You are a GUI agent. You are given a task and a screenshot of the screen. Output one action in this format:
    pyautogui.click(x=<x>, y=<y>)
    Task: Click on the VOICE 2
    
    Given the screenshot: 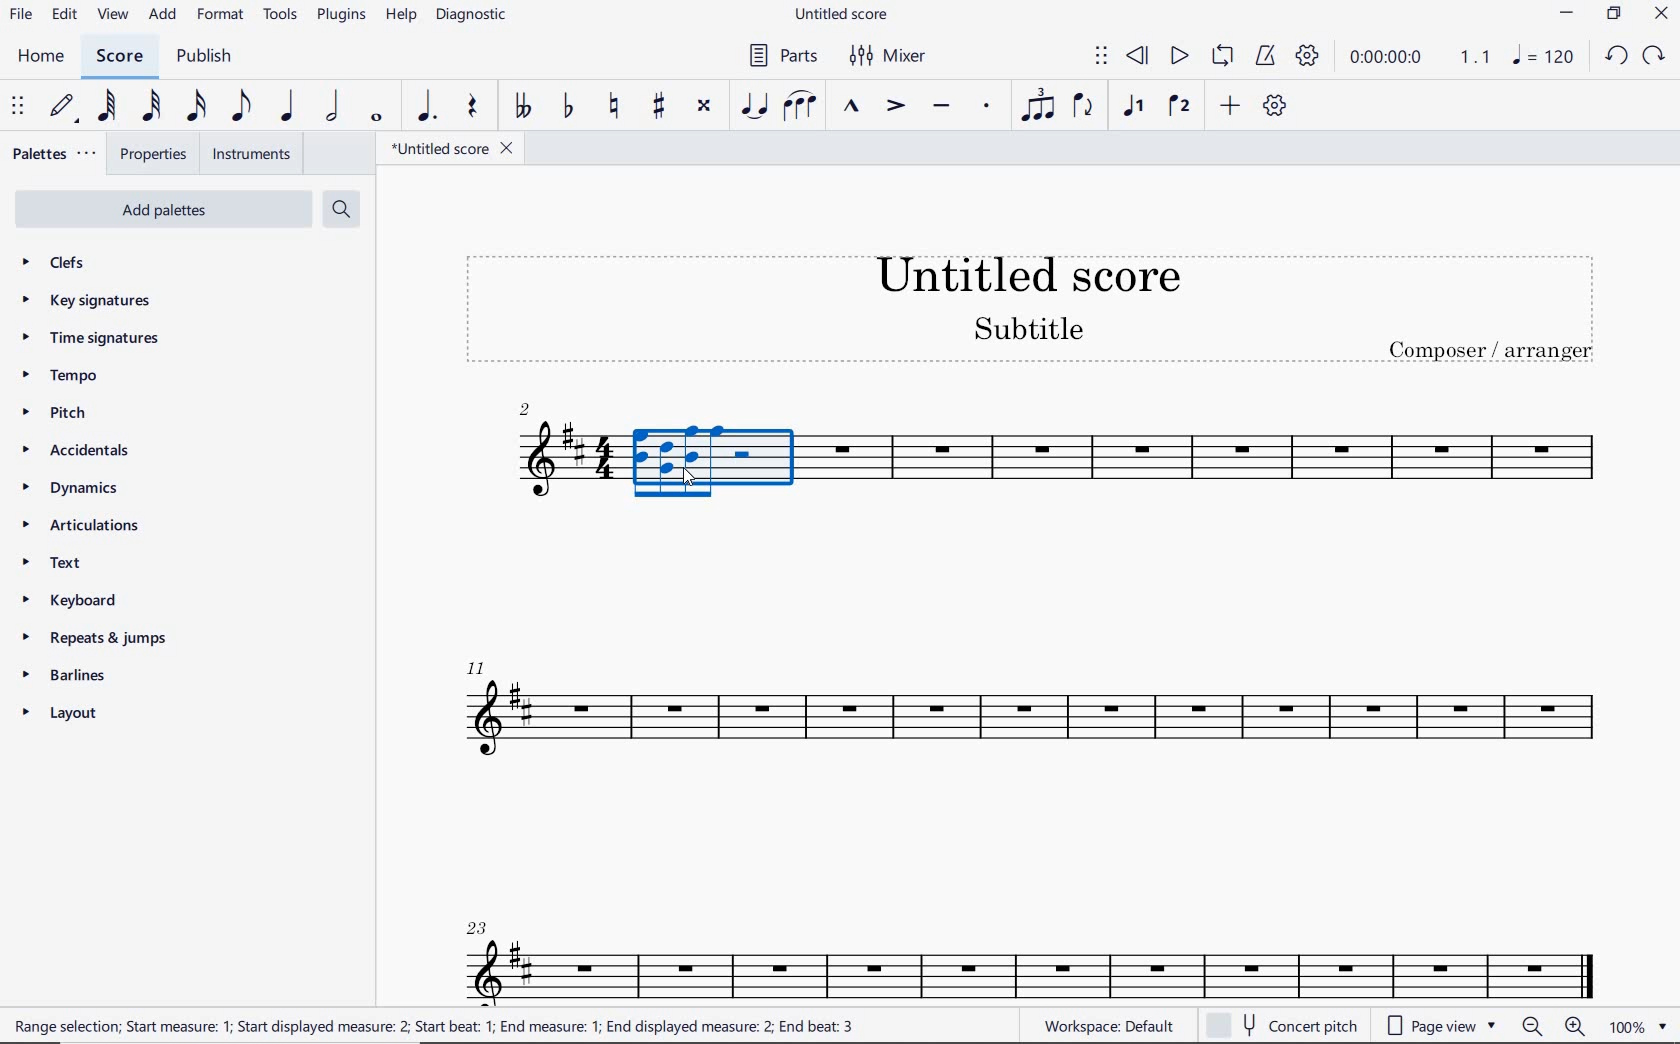 What is the action you would take?
    pyautogui.click(x=1180, y=107)
    